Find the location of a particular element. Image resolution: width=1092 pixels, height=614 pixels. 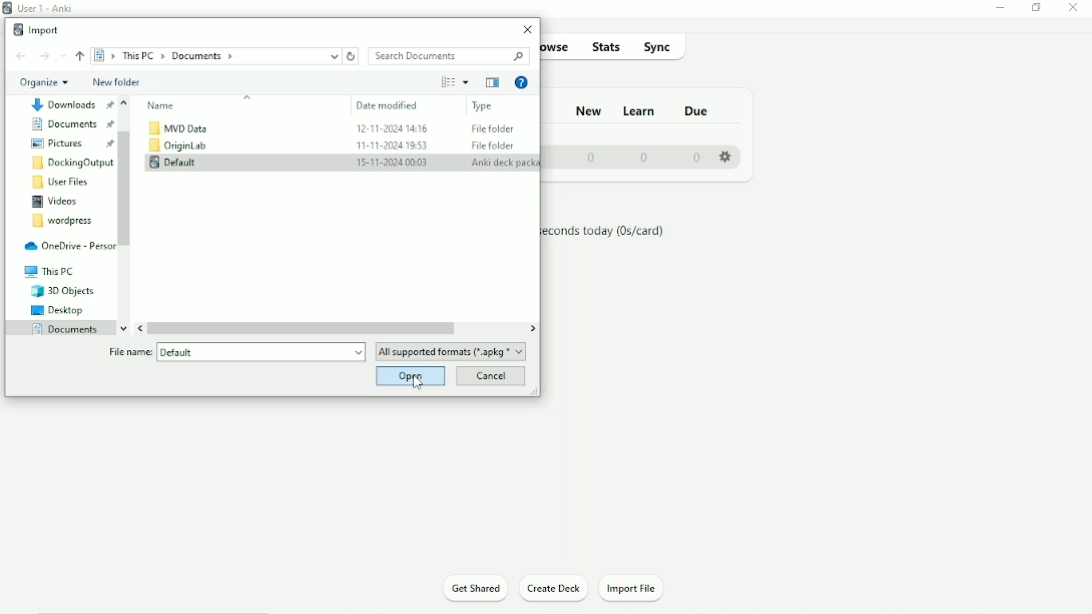

Location is located at coordinates (216, 57).